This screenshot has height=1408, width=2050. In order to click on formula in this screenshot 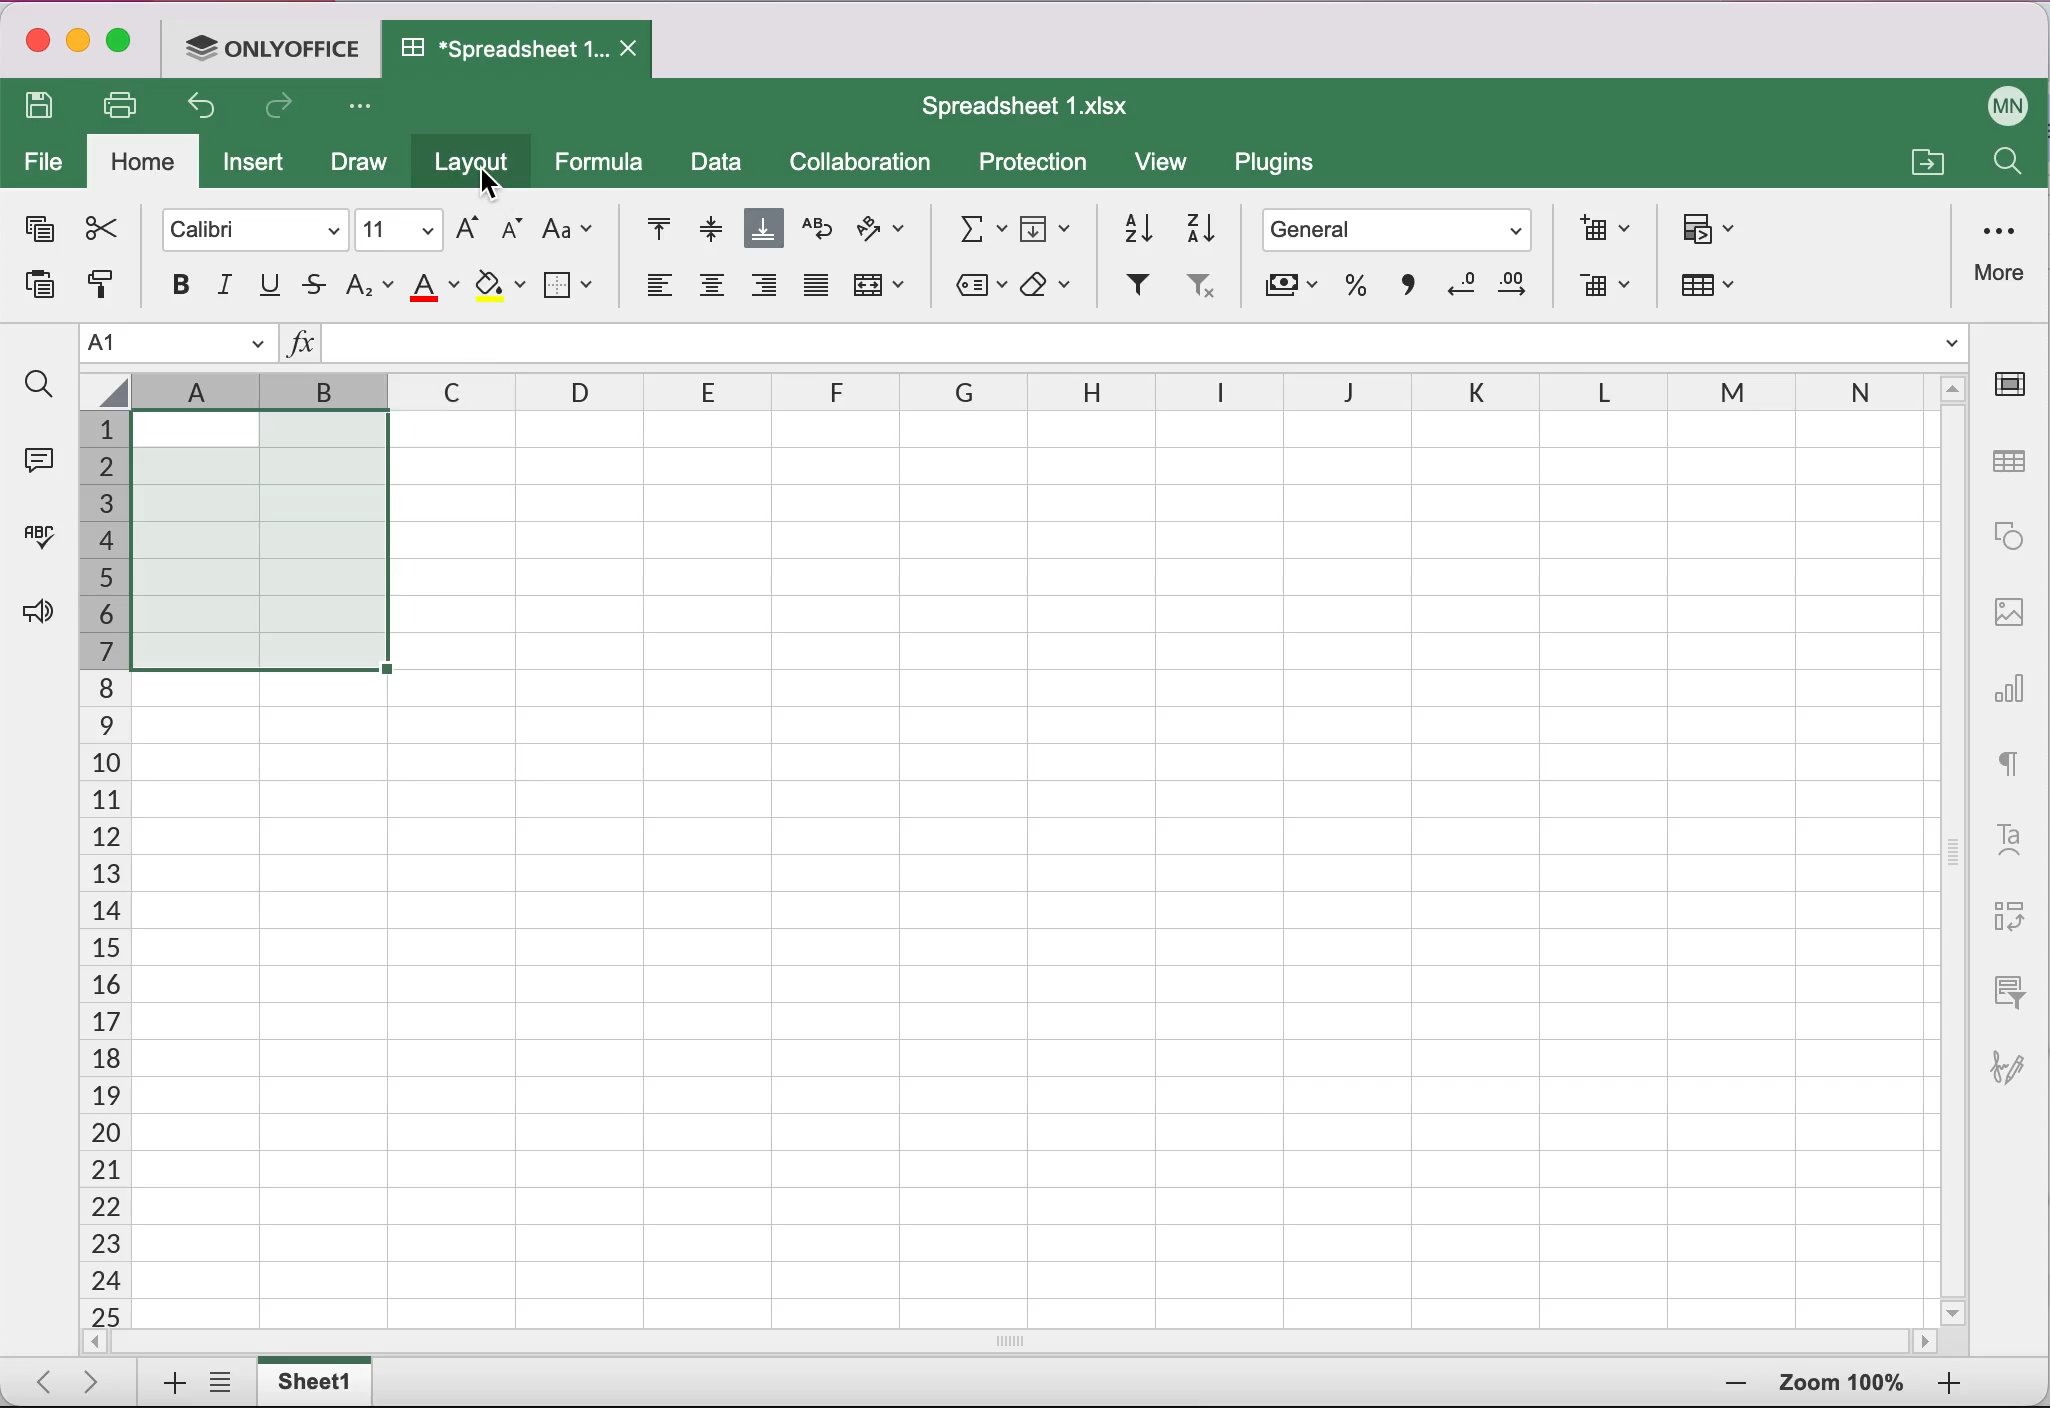, I will do `click(605, 162)`.